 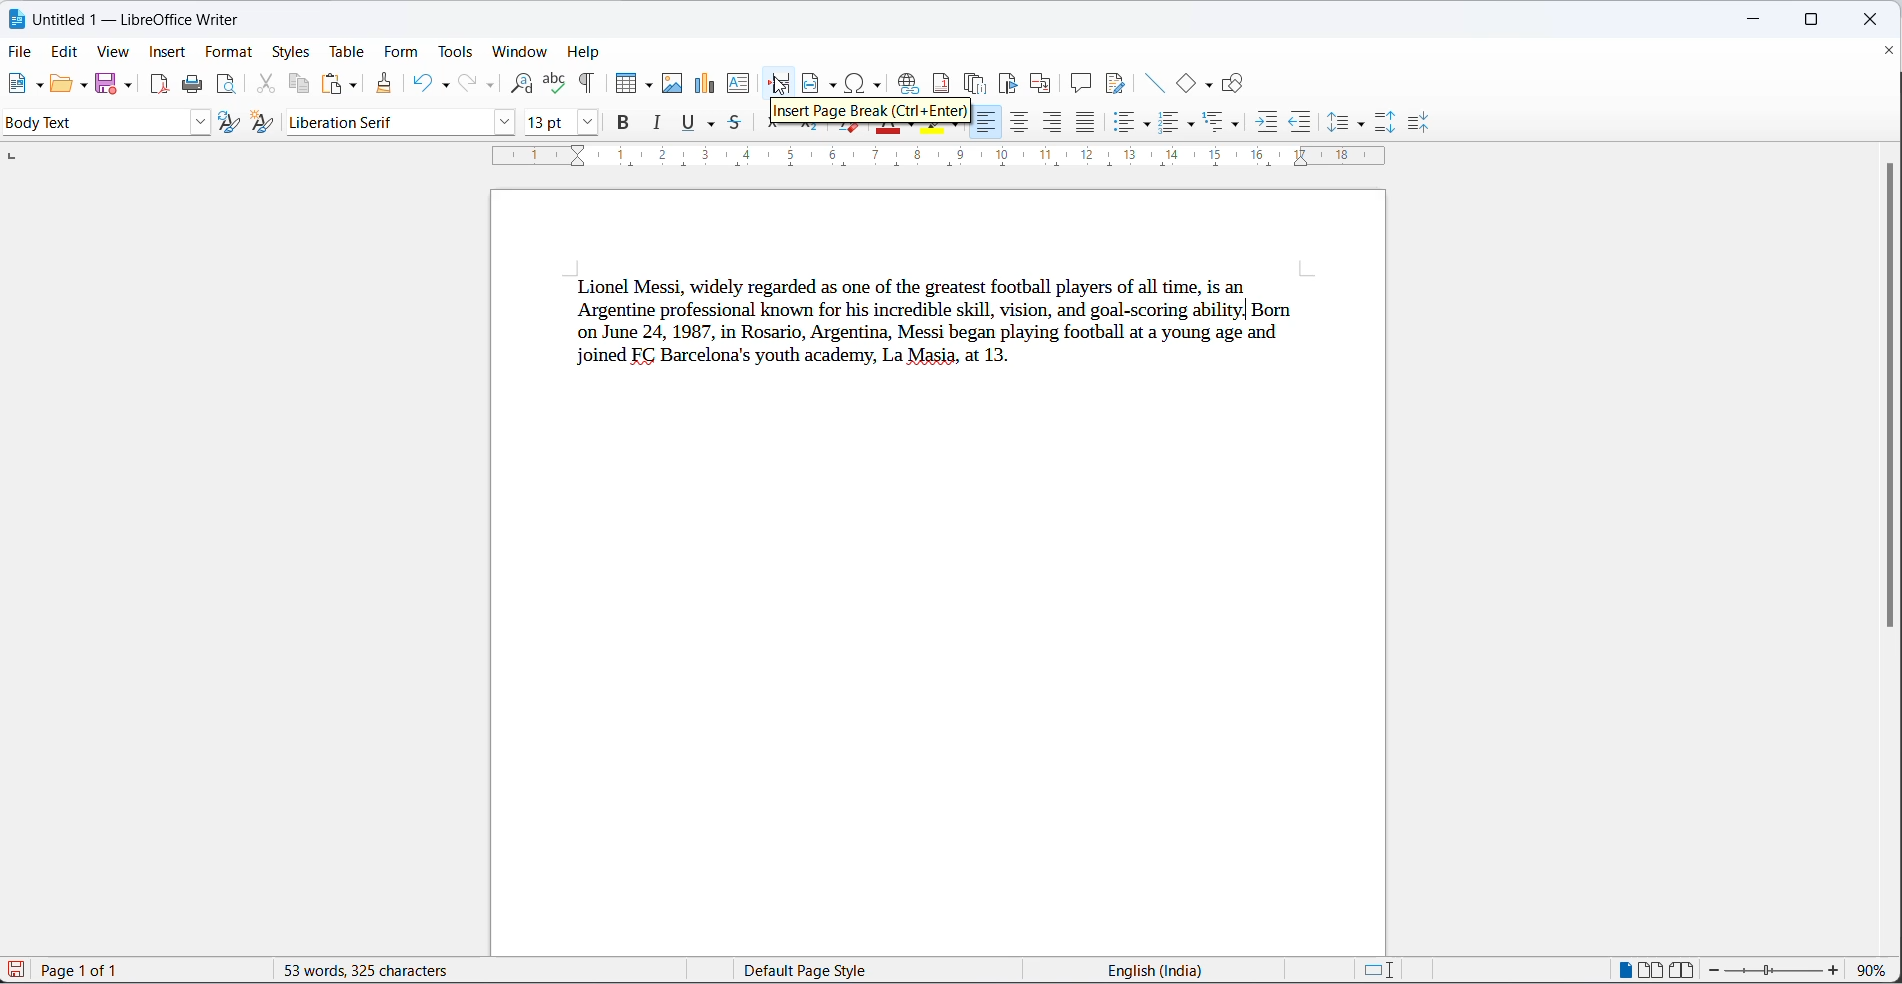 What do you see at coordinates (775, 125) in the screenshot?
I see `superscript` at bounding box center [775, 125].